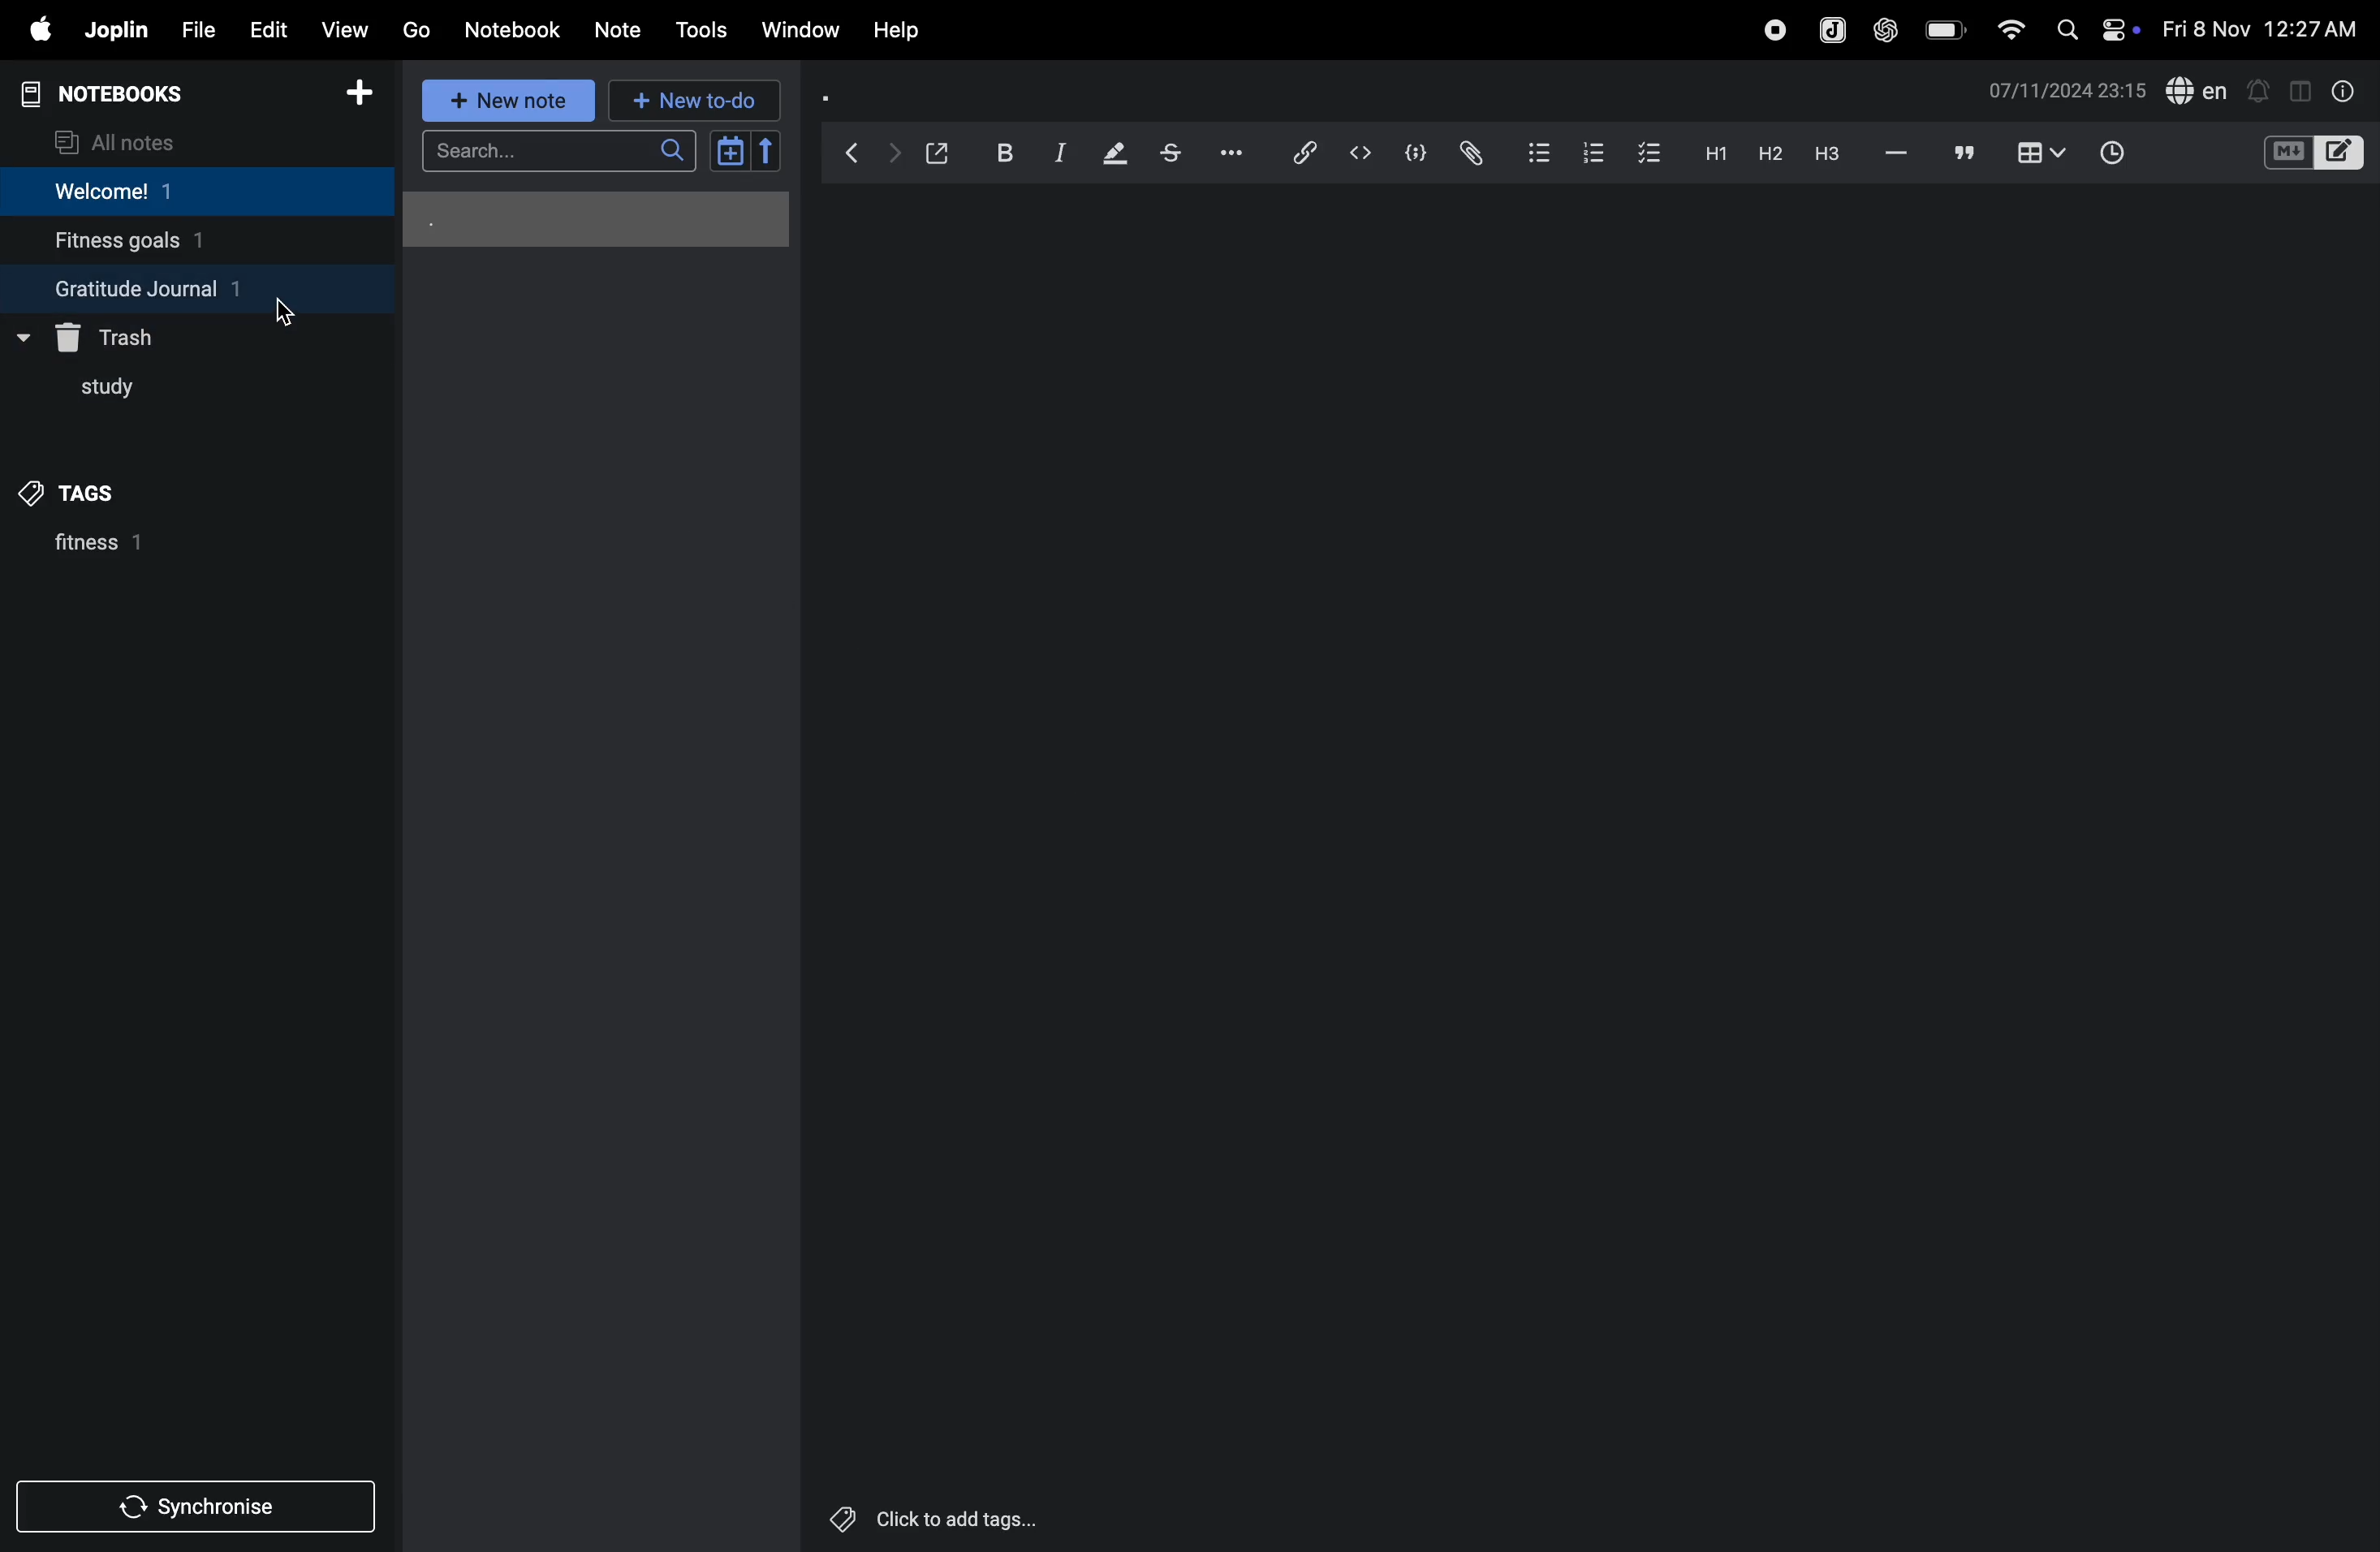 The image size is (2380, 1552). Describe the element at coordinates (1002, 151) in the screenshot. I see `bold` at that location.